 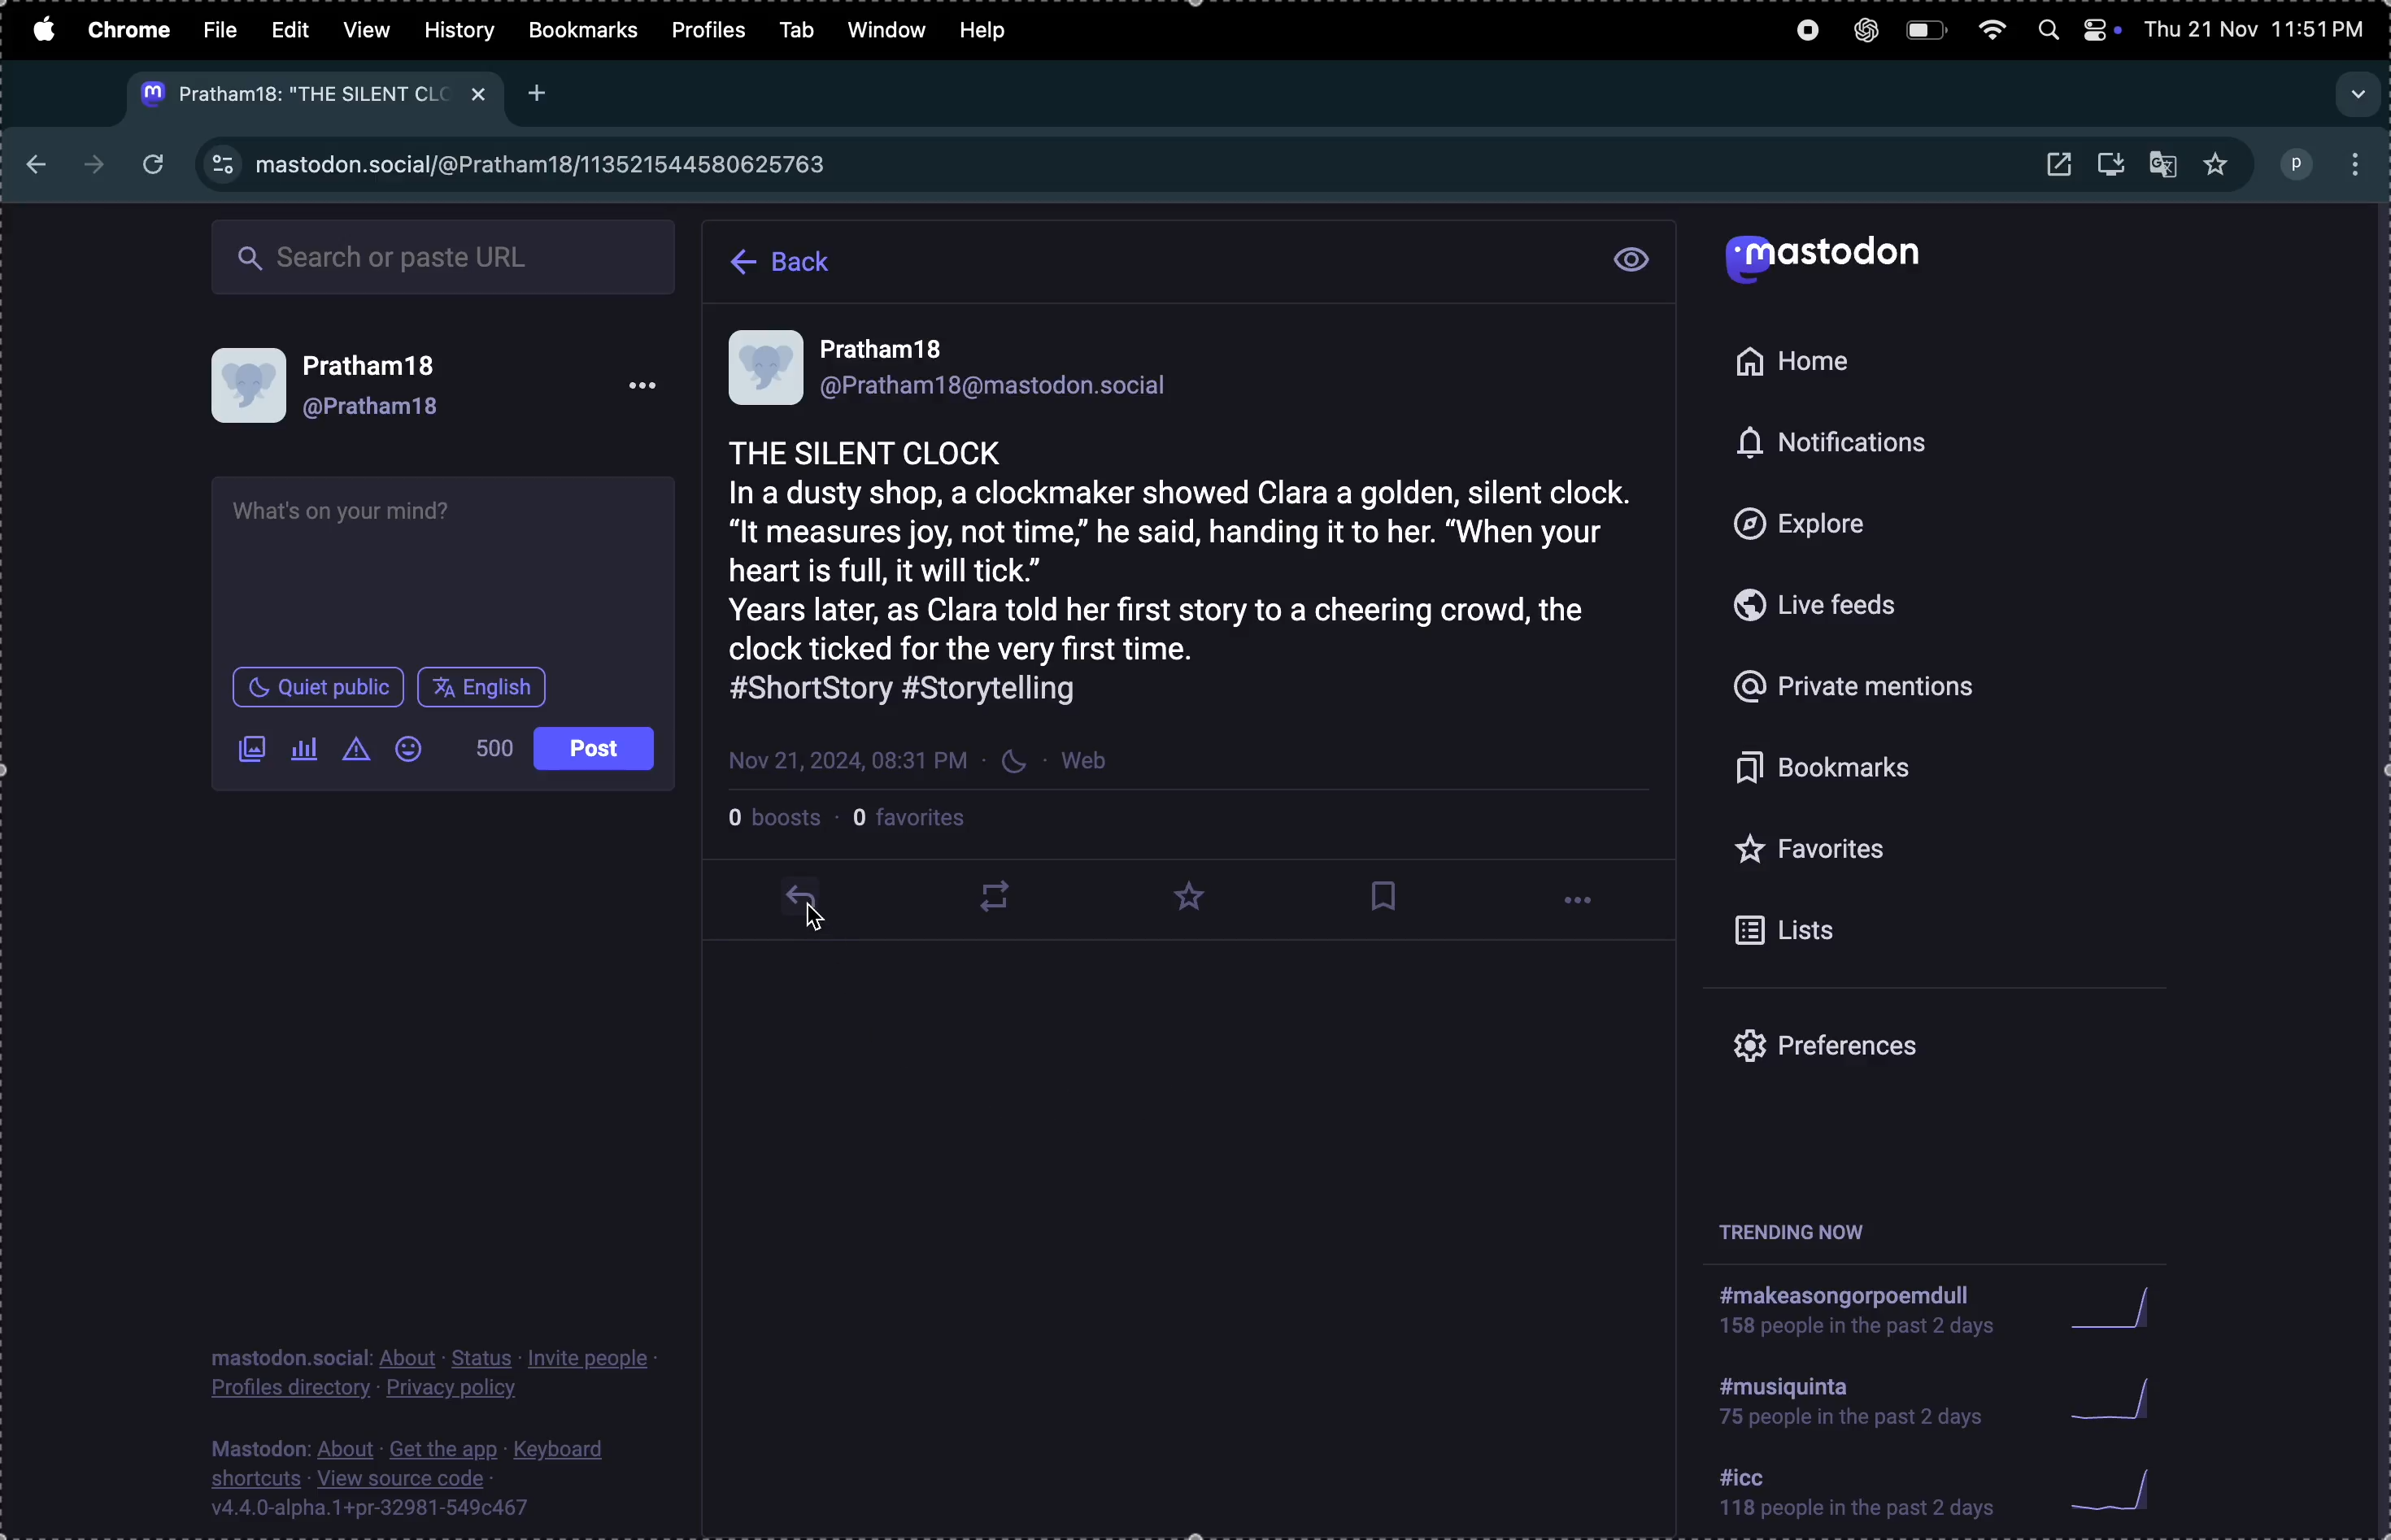 I want to click on favorites, so click(x=921, y=816).